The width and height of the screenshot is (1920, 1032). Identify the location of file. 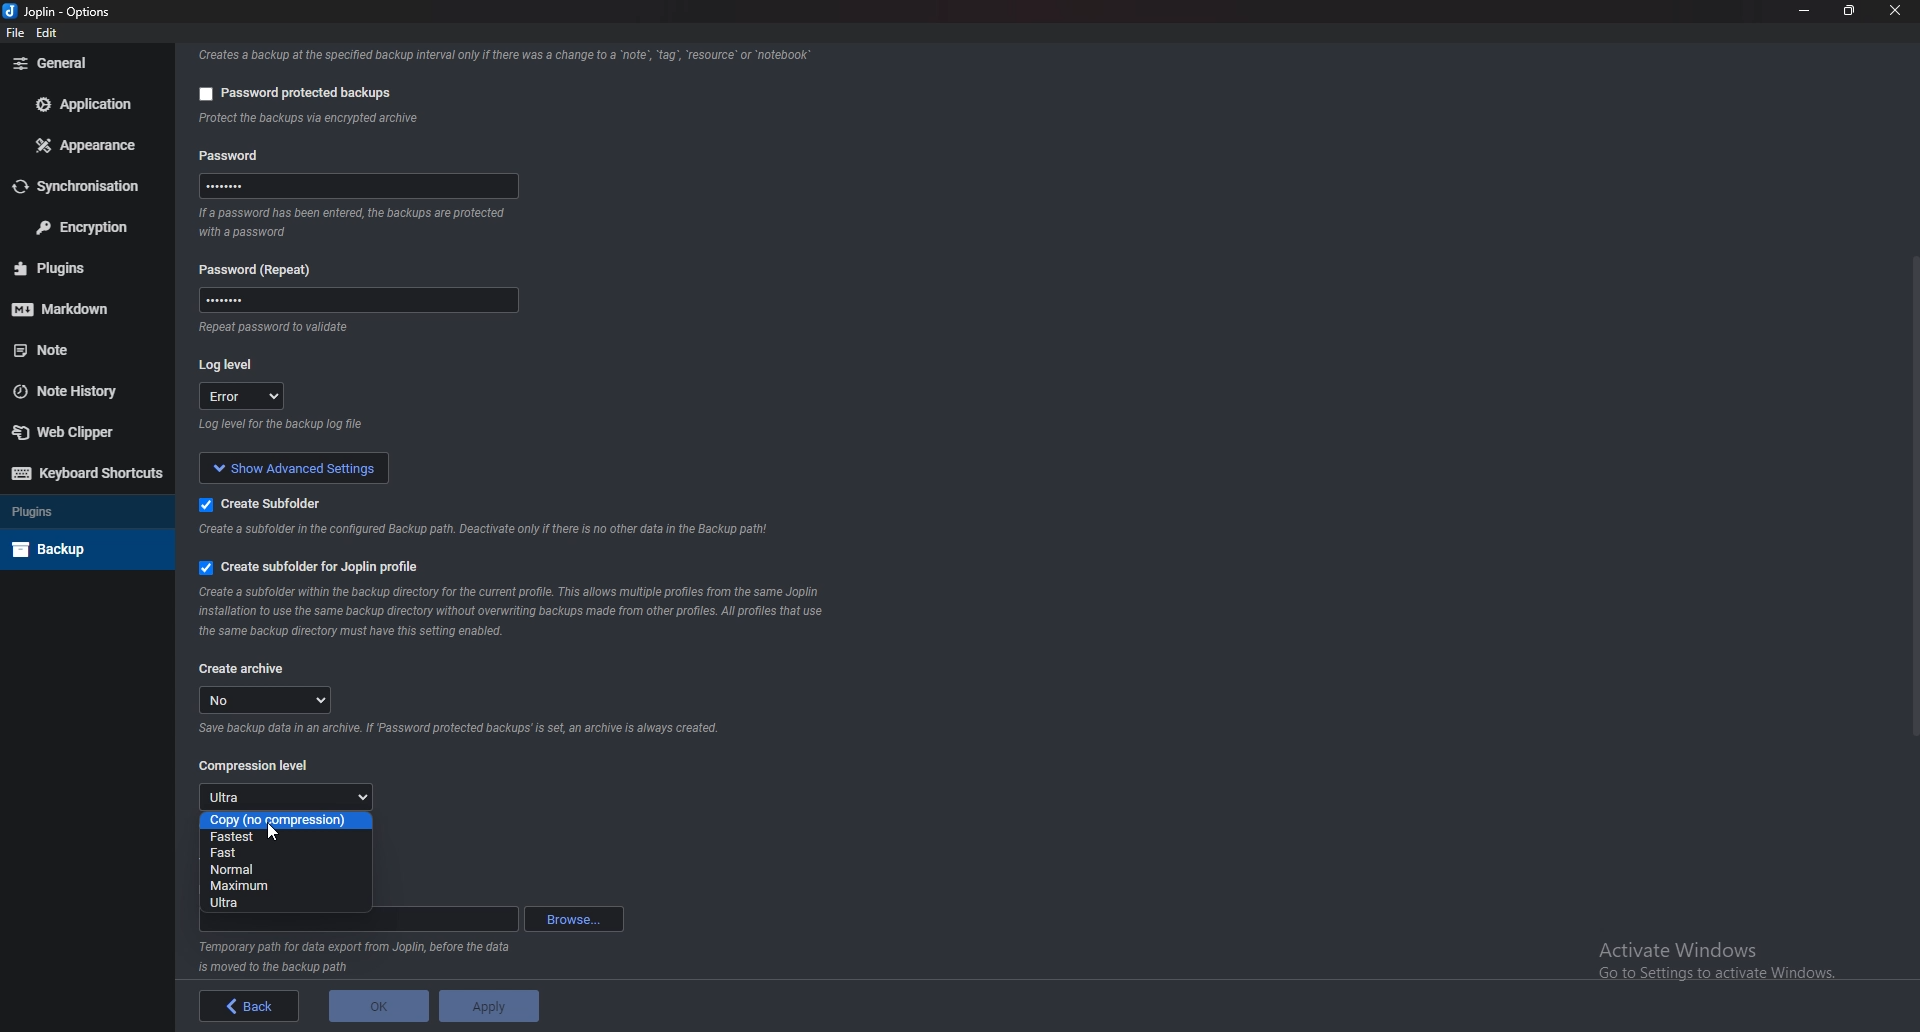
(15, 33).